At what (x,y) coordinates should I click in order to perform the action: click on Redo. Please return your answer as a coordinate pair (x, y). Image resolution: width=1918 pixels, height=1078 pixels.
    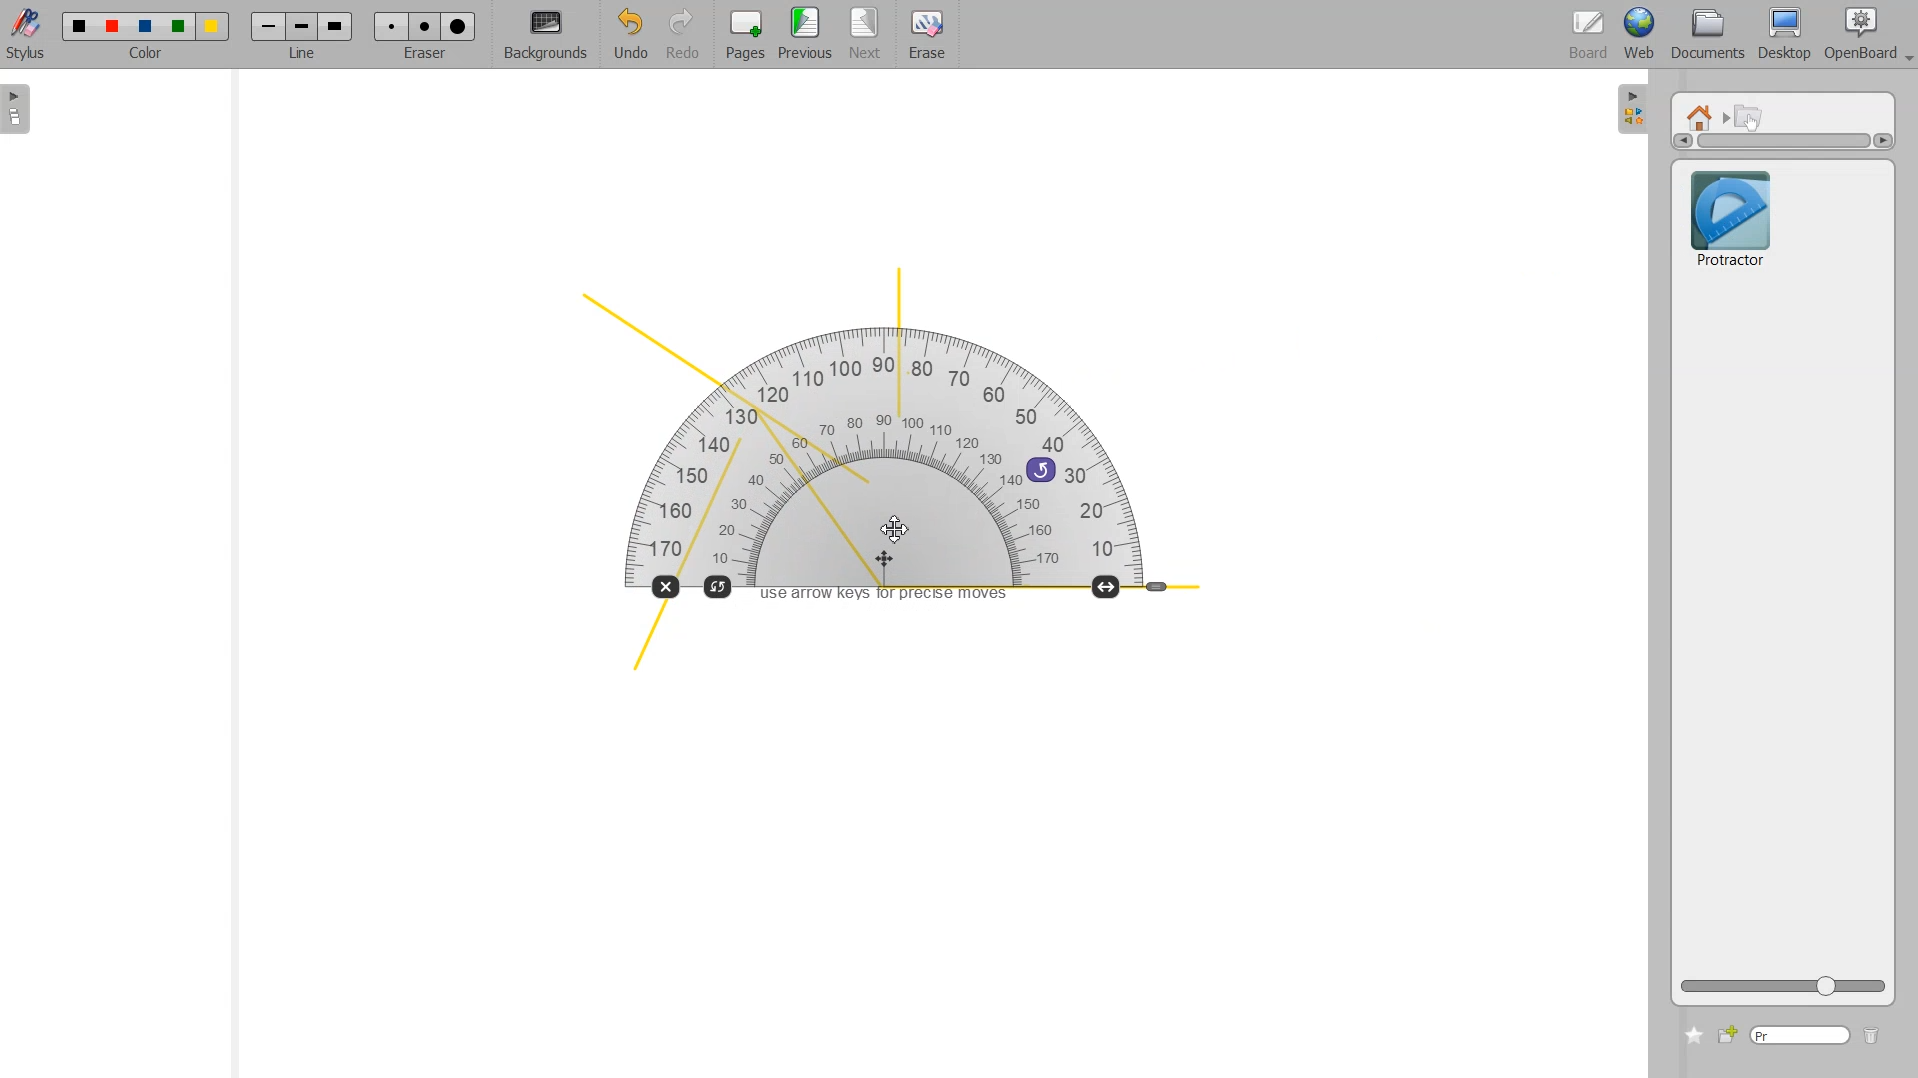
    Looking at the image, I should click on (683, 36).